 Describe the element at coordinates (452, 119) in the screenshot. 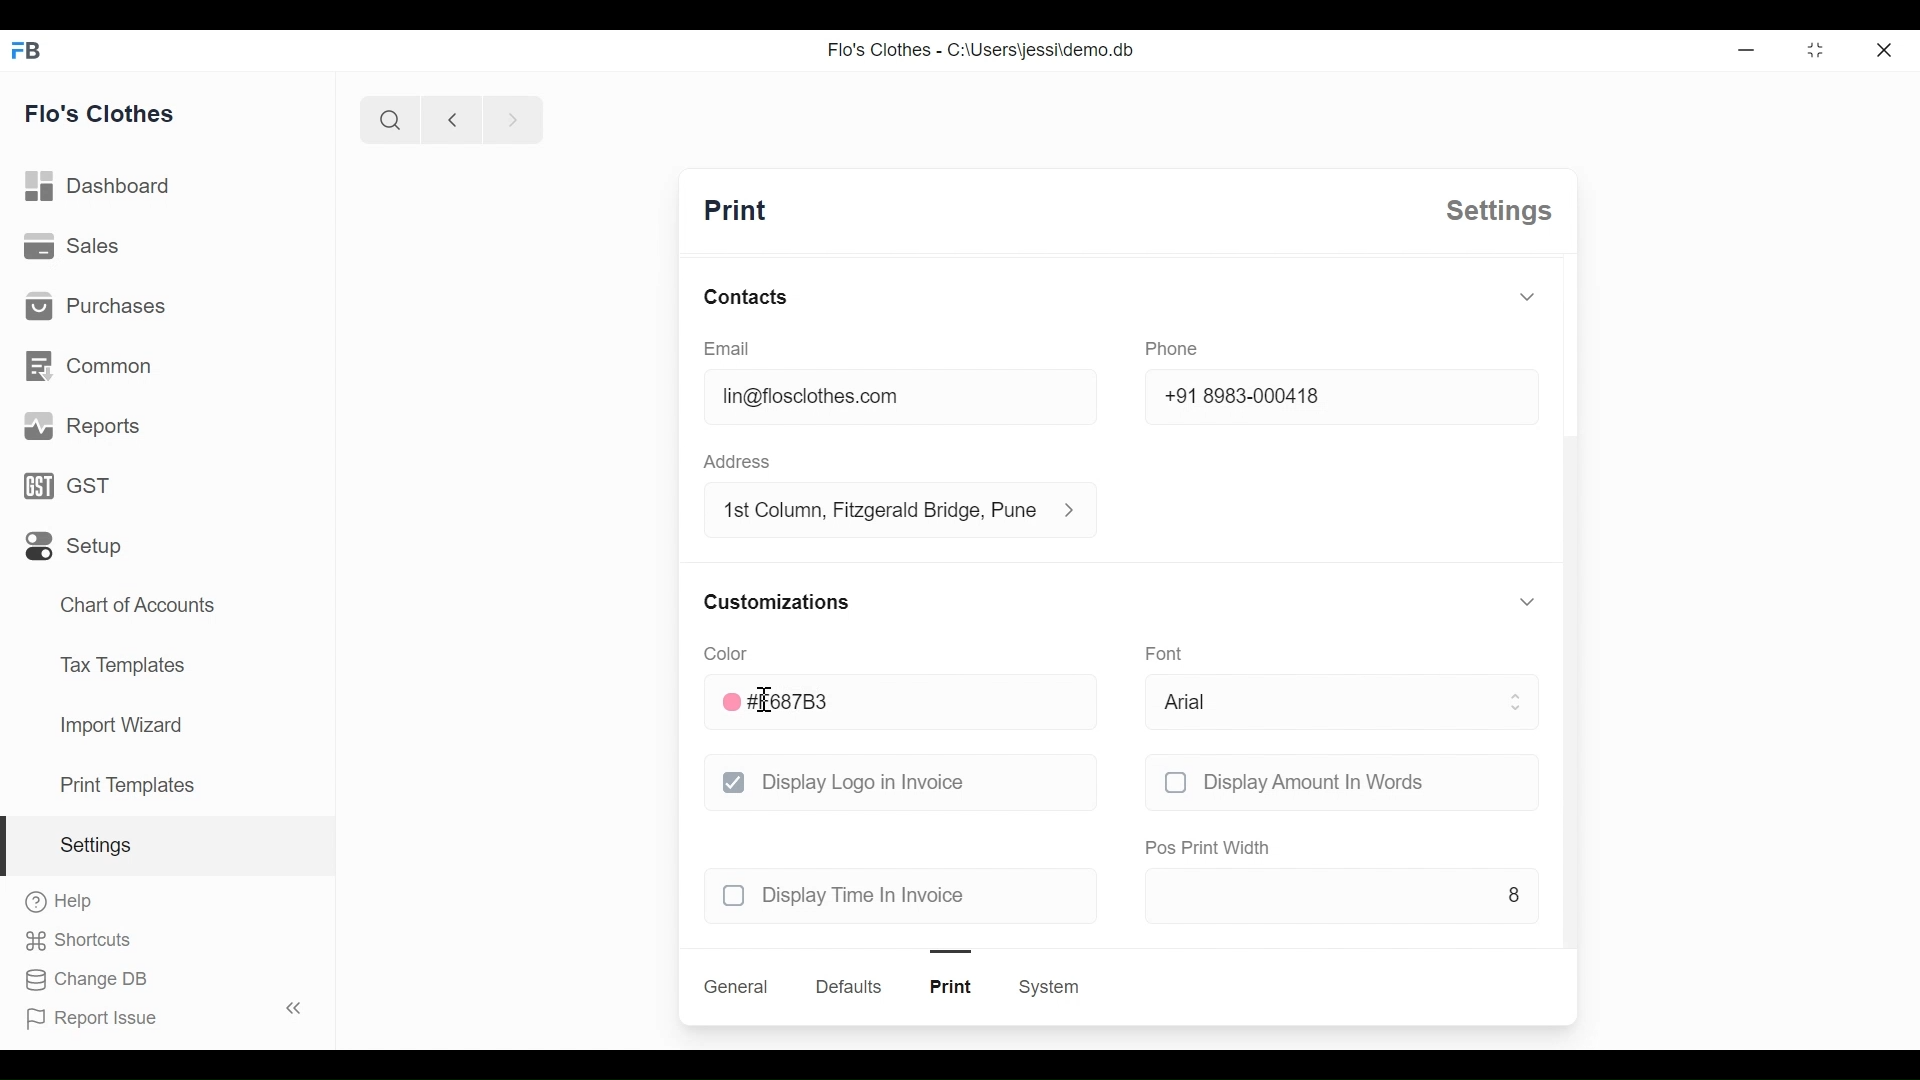

I see `previous` at that location.